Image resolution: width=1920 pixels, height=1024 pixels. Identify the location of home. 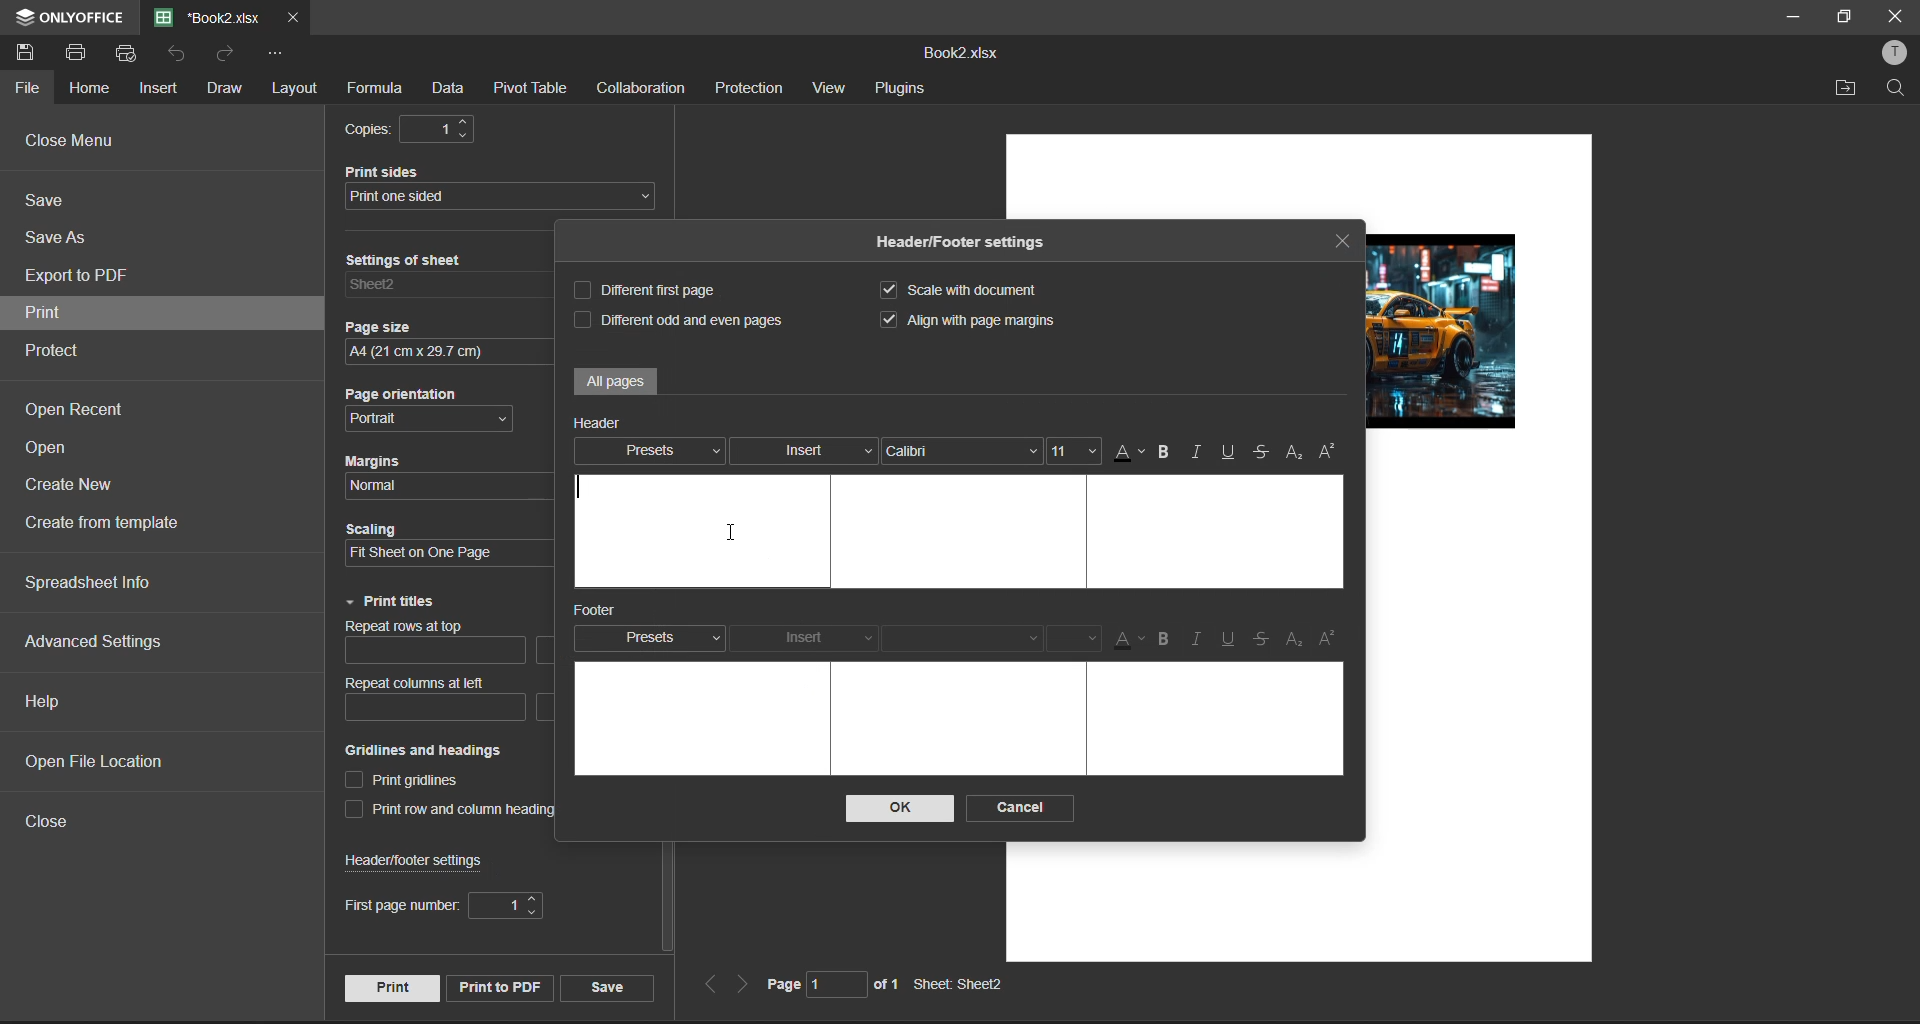
(93, 86).